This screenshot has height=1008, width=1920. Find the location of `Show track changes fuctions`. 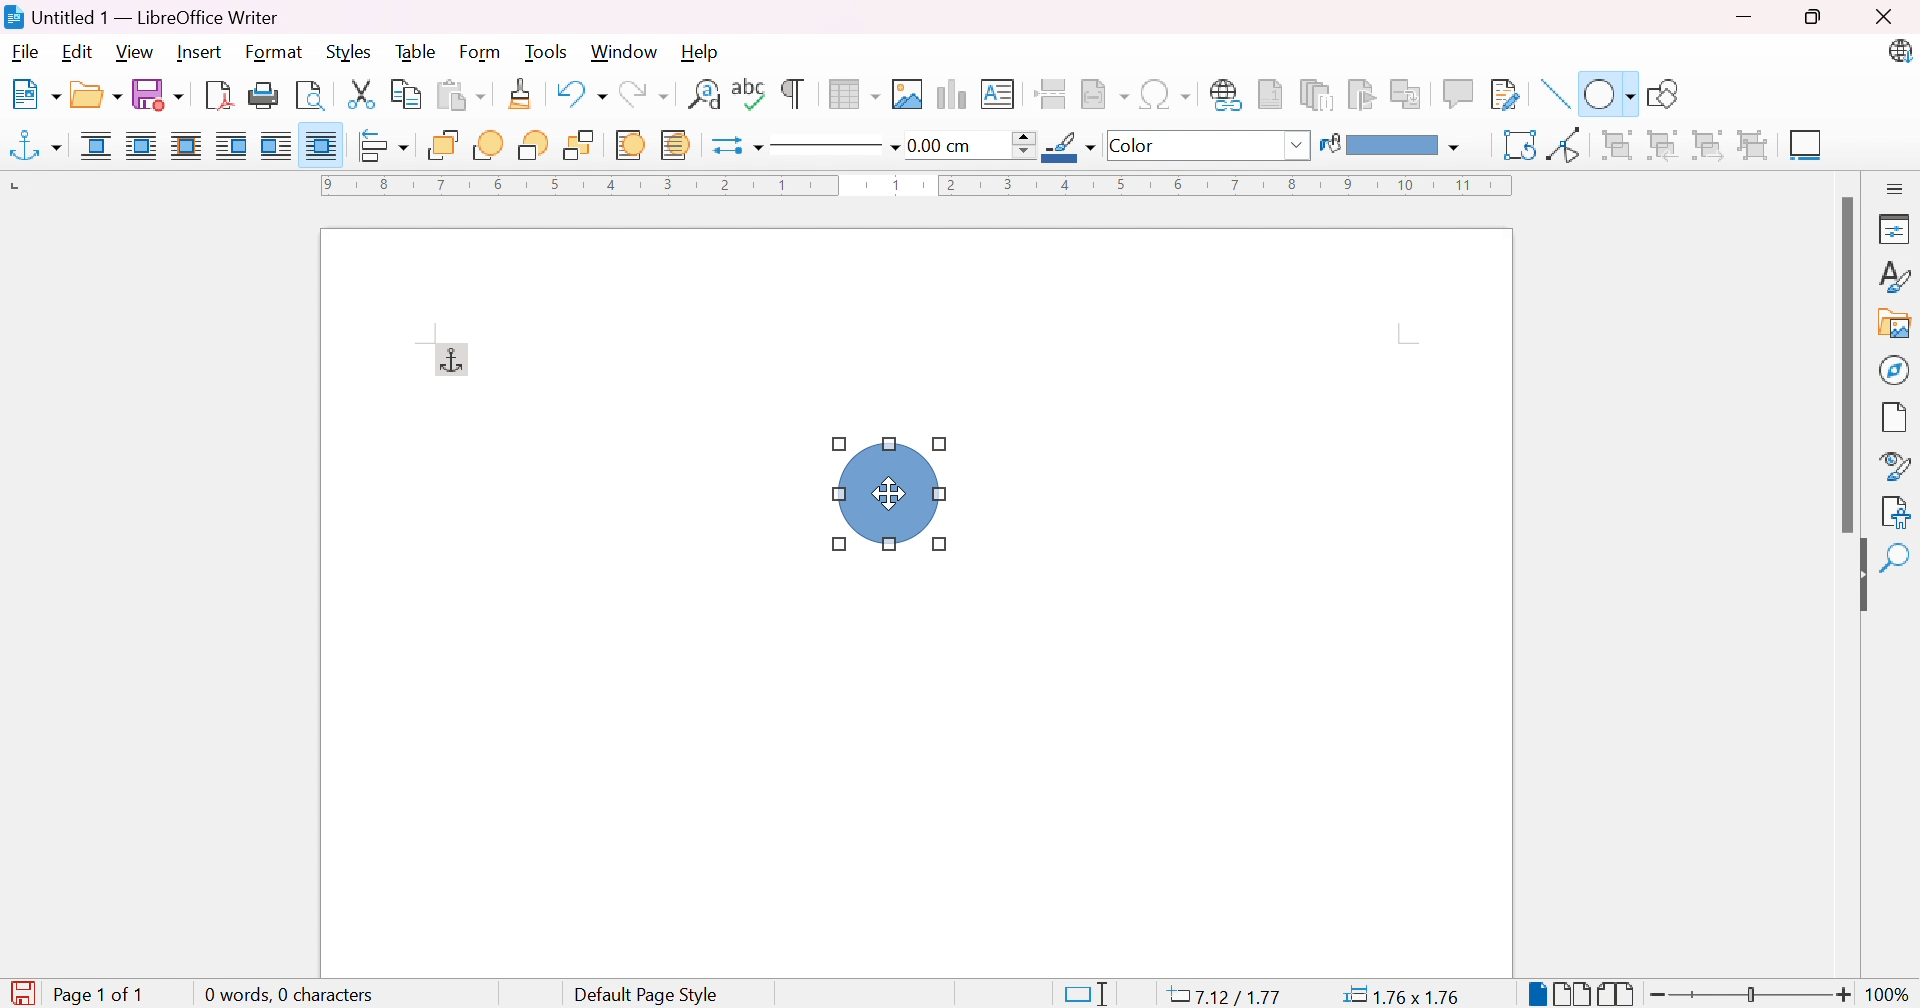

Show track changes fuctions is located at coordinates (1505, 96).